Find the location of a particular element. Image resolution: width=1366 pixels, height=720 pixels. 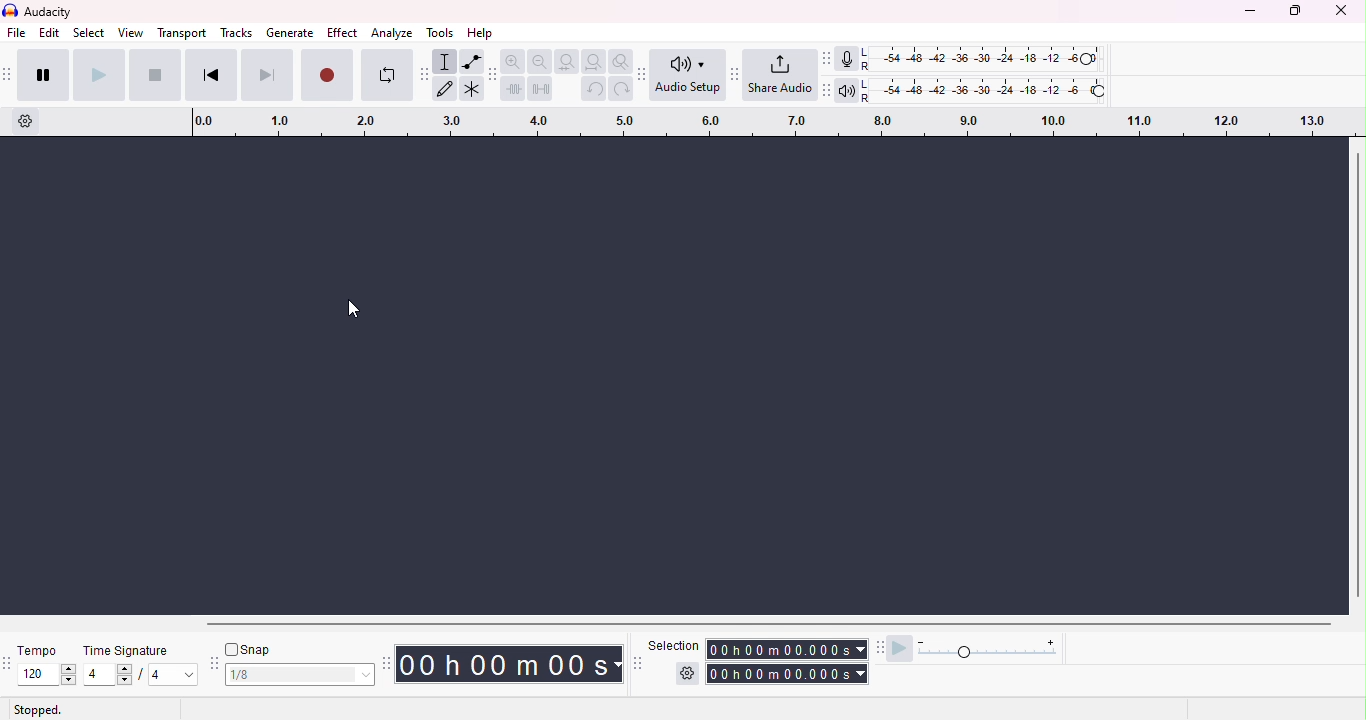

selection is located at coordinates (673, 644).